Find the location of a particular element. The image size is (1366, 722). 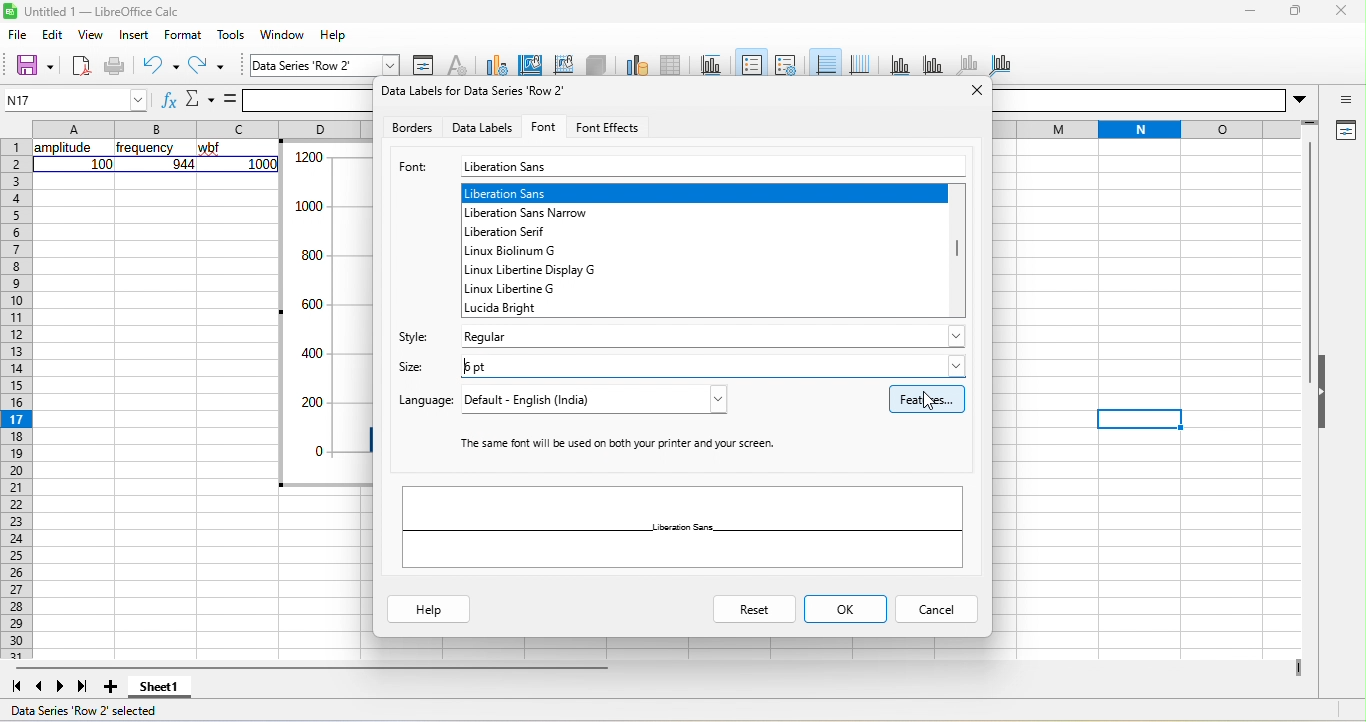

file is located at coordinates (21, 37).